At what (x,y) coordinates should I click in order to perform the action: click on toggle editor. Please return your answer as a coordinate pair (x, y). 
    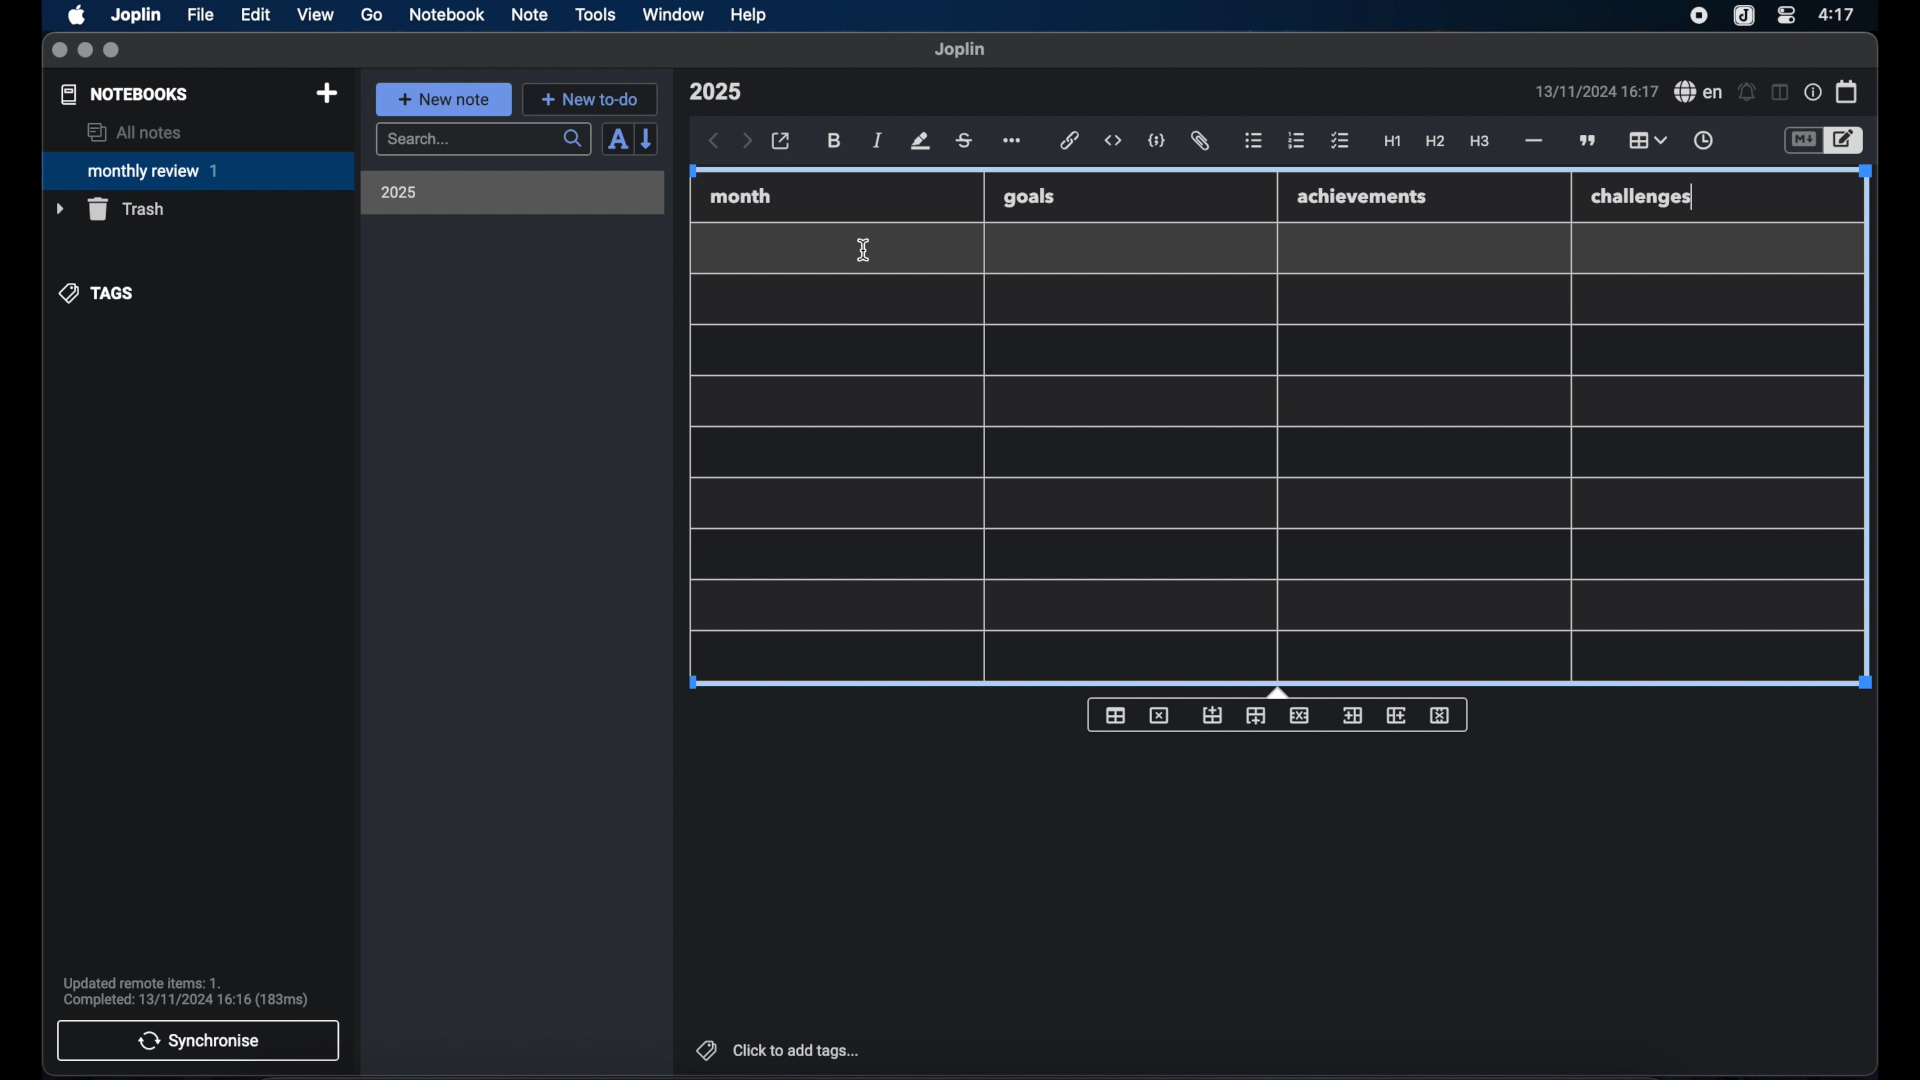
    Looking at the image, I should click on (1802, 141).